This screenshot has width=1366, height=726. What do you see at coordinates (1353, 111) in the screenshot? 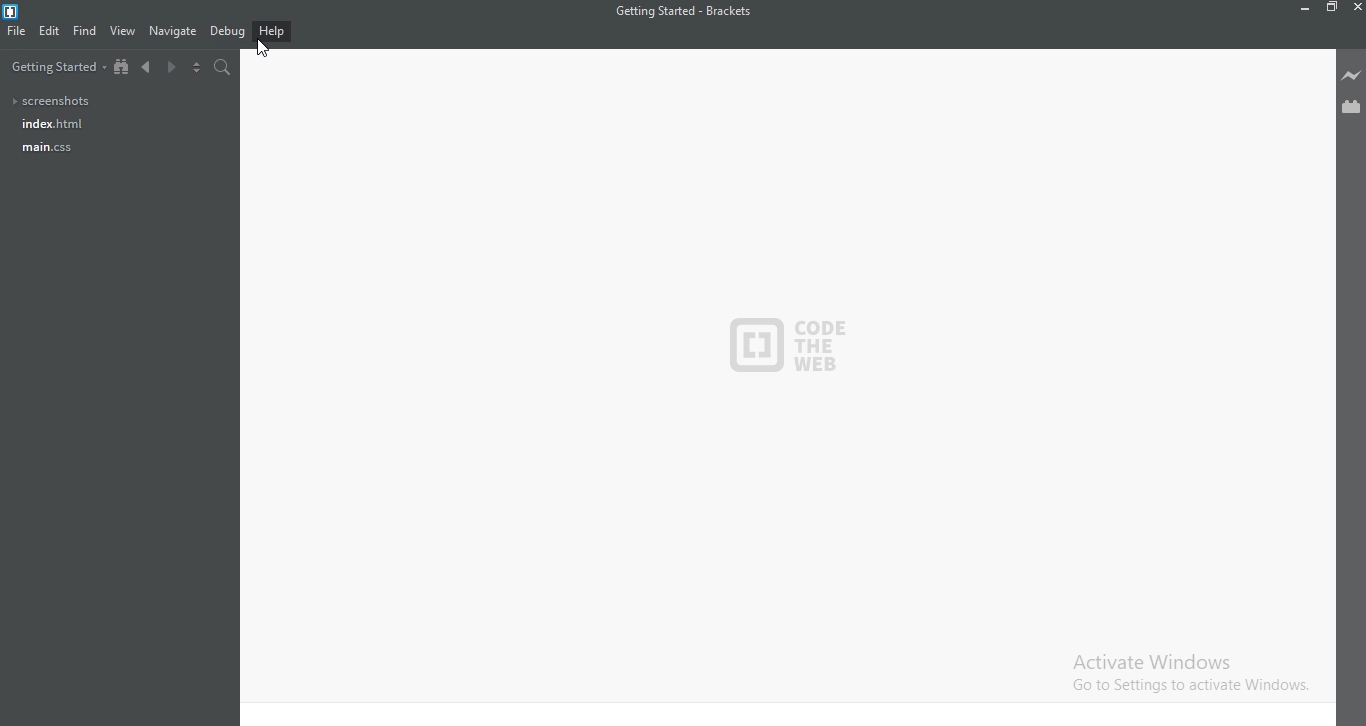
I see `Extension Manager` at bounding box center [1353, 111].